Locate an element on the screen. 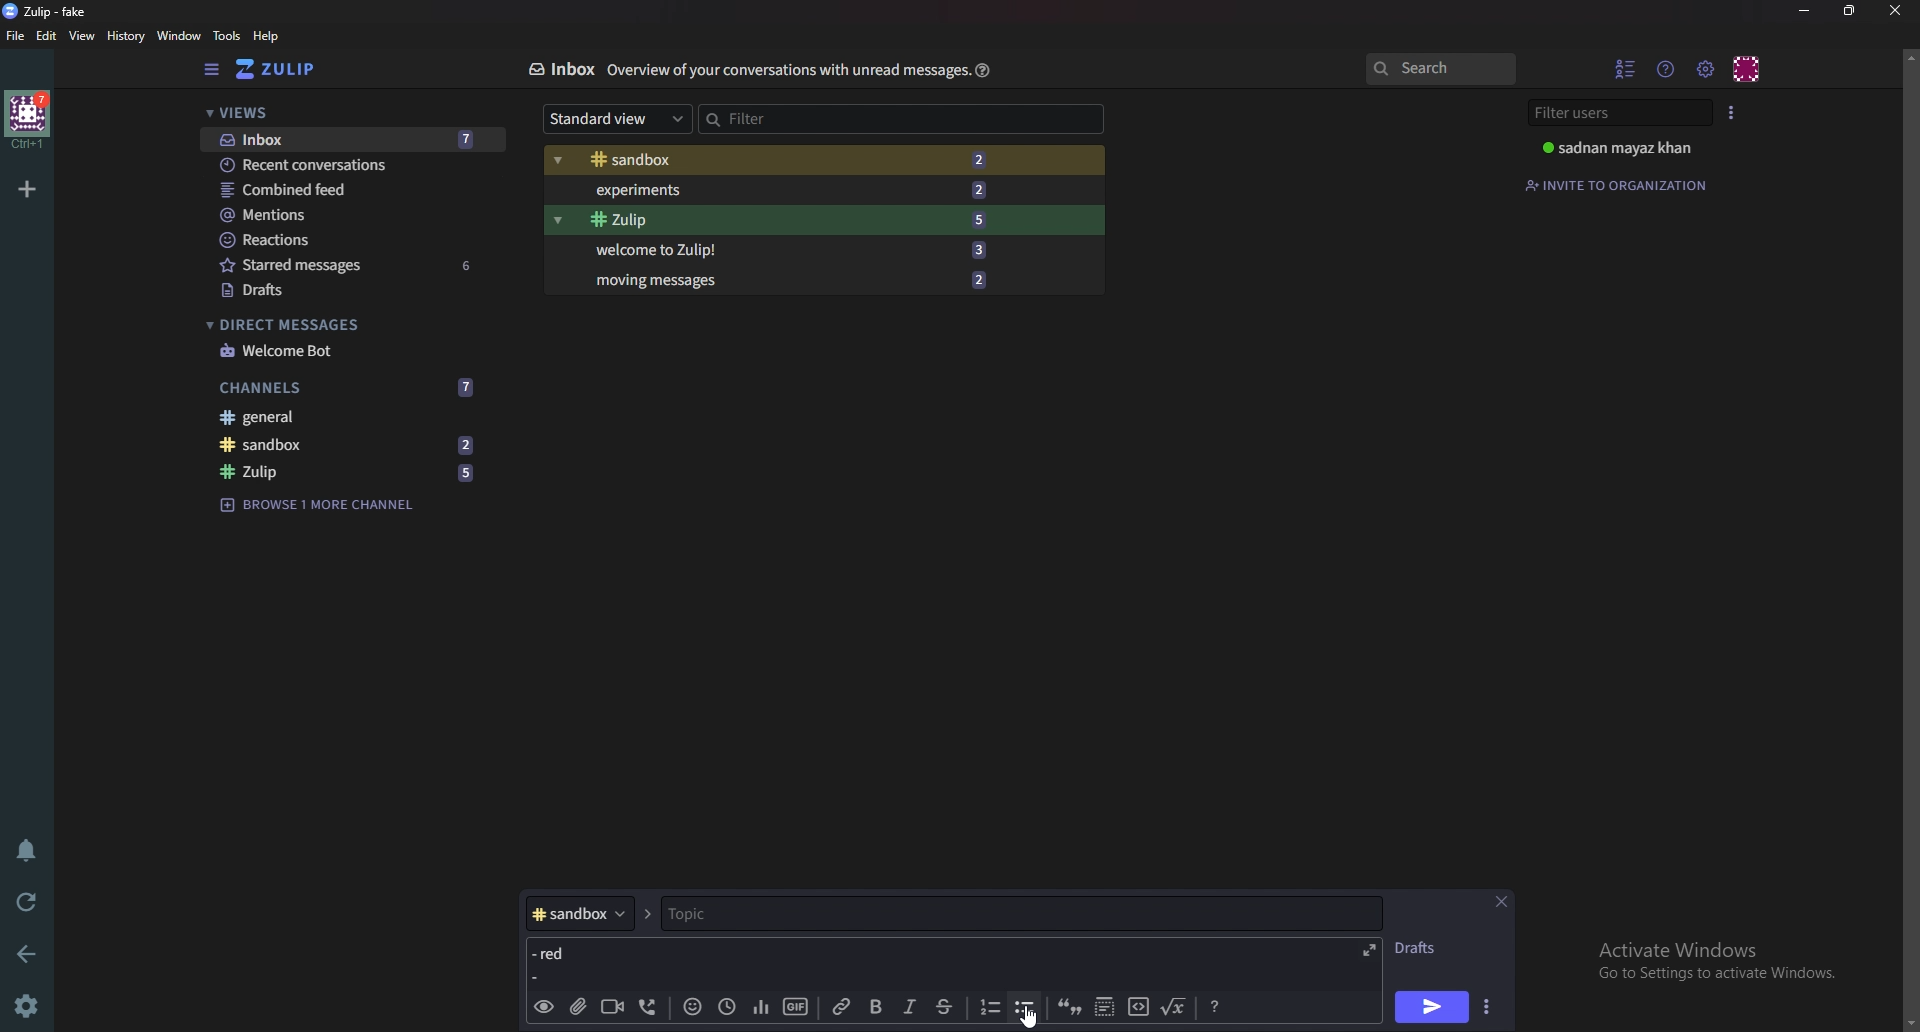  Emoji is located at coordinates (693, 1005).